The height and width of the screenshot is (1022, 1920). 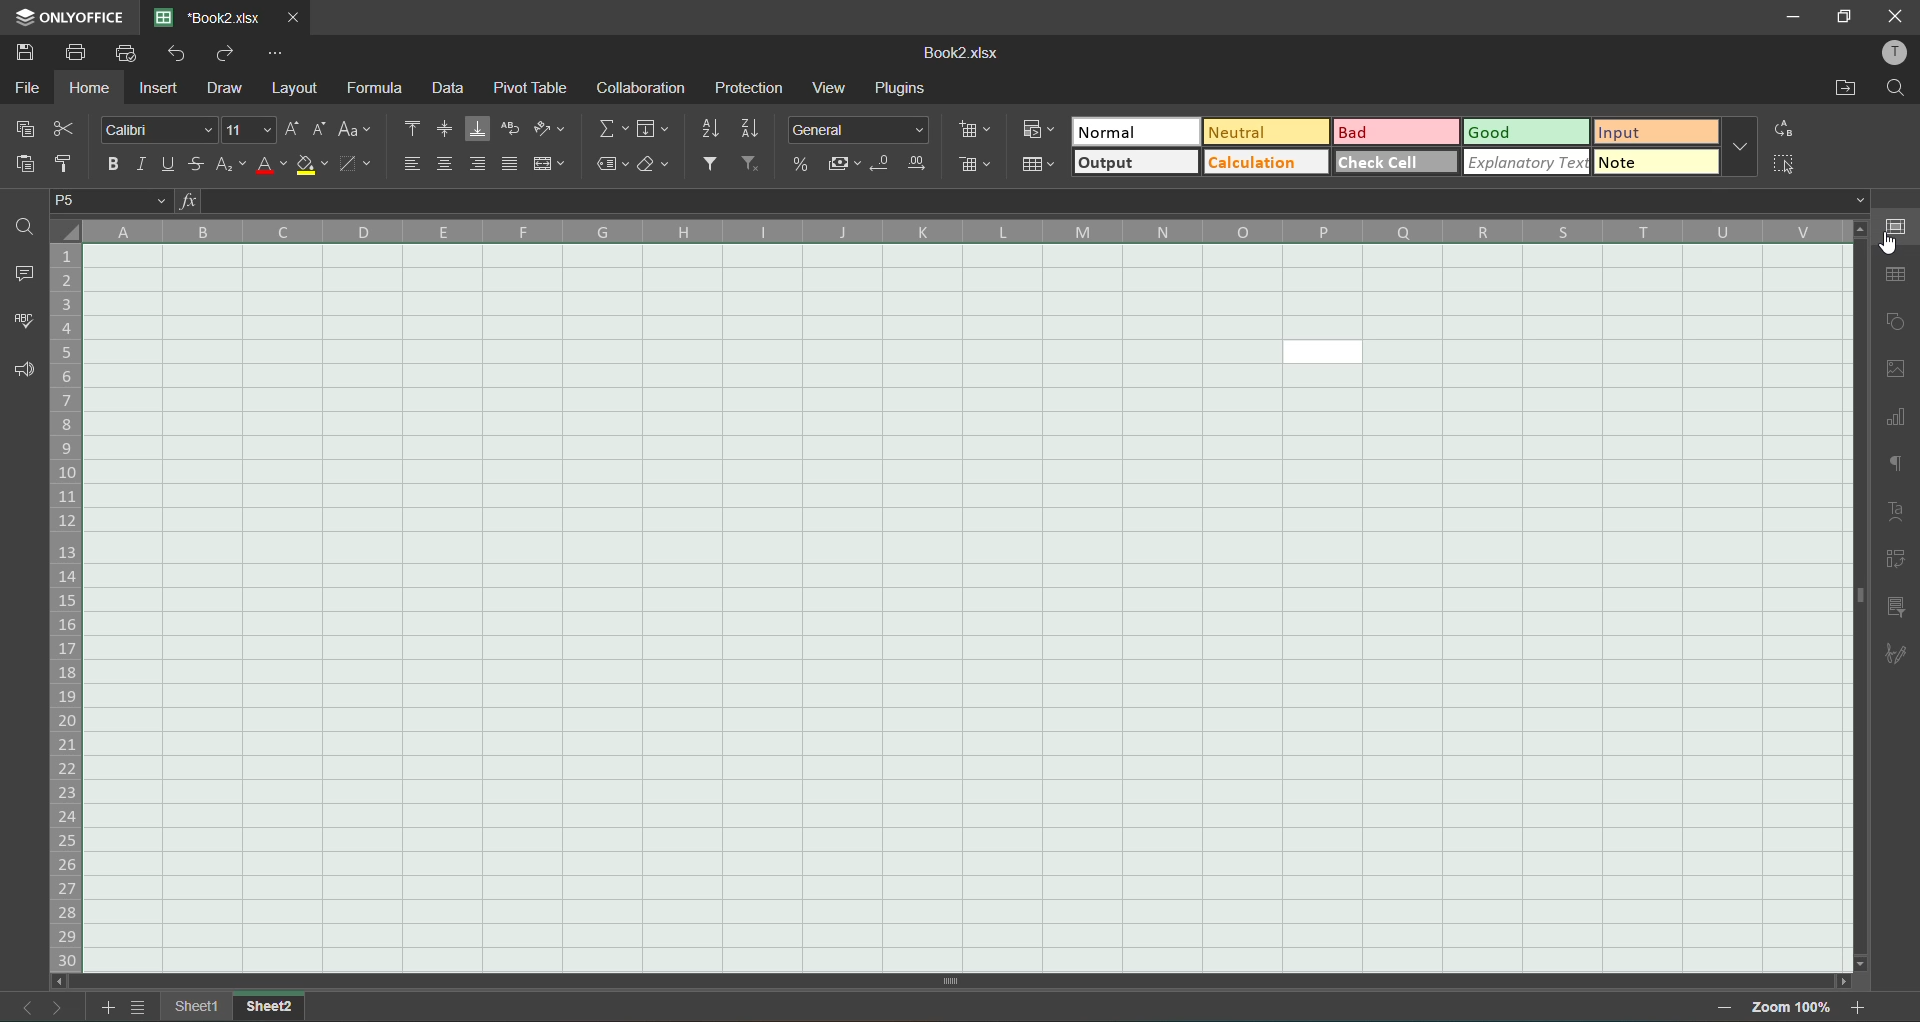 I want to click on align center, so click(x=448, y=165).